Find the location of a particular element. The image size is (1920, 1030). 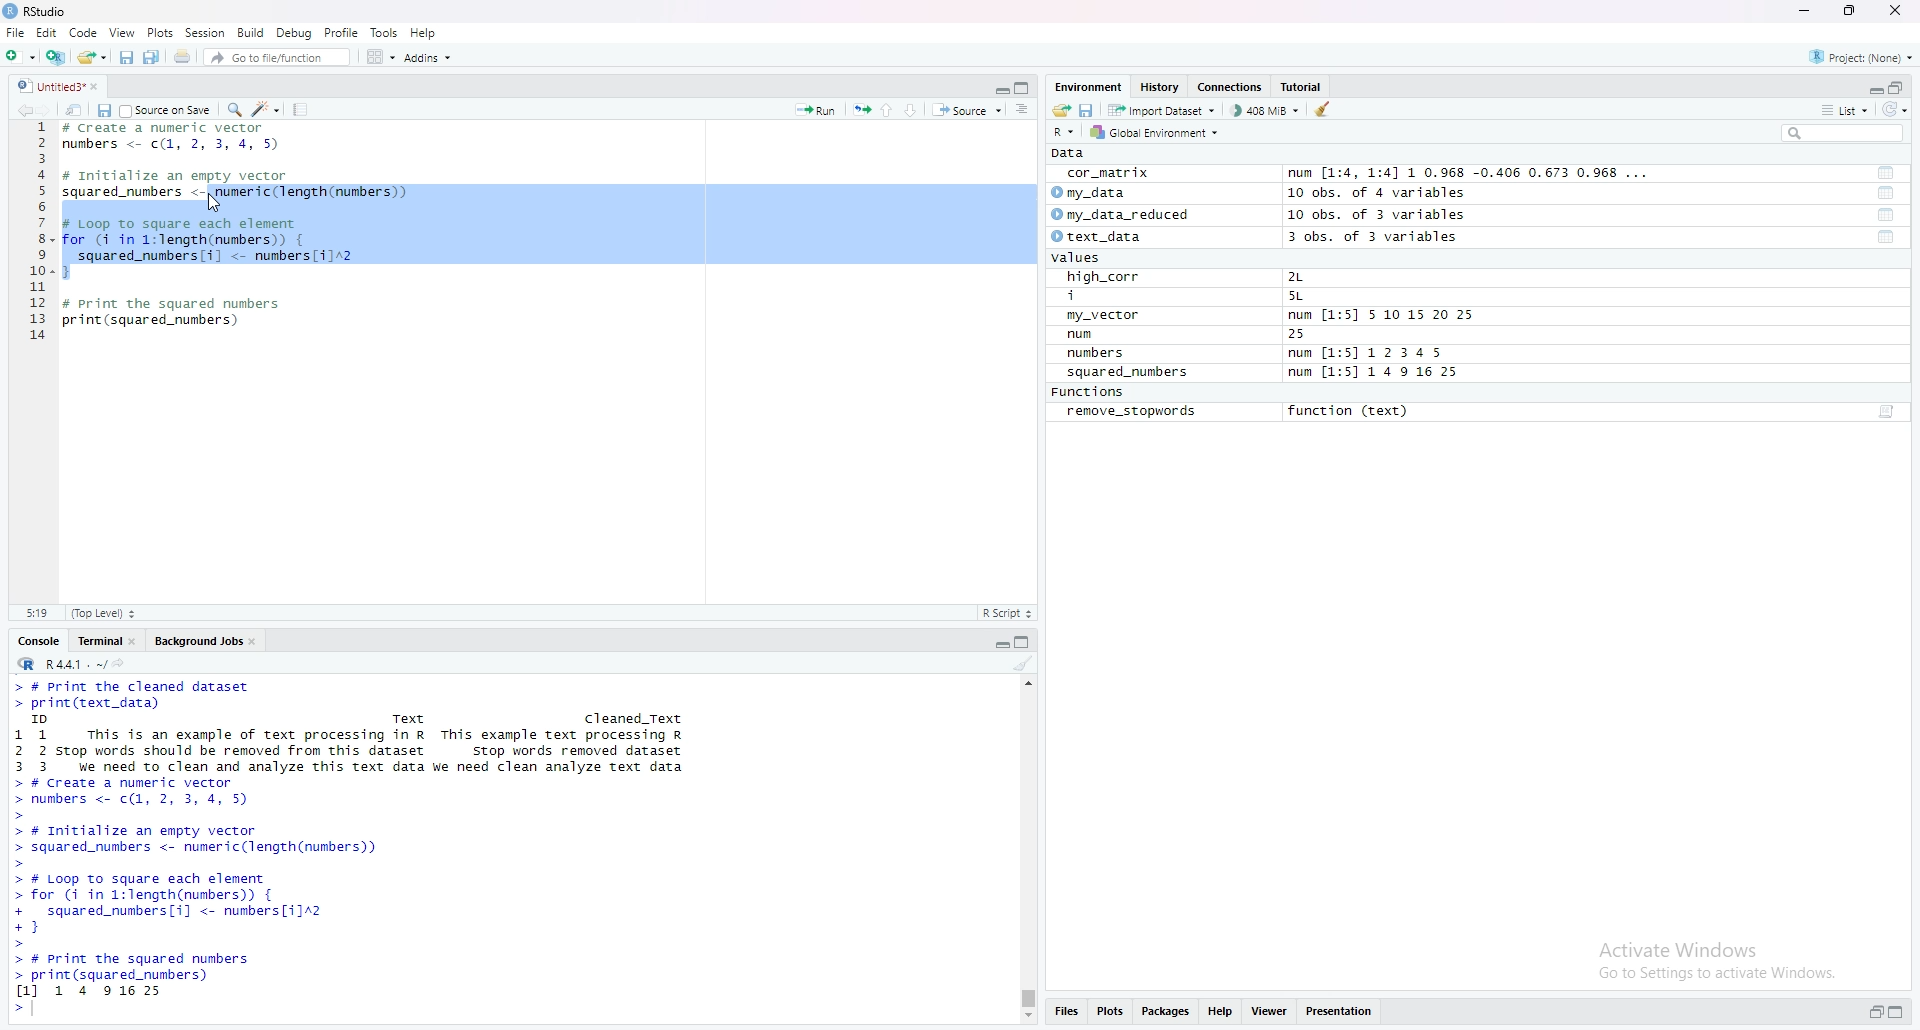

R Script is located at coordinates (1007, 612).